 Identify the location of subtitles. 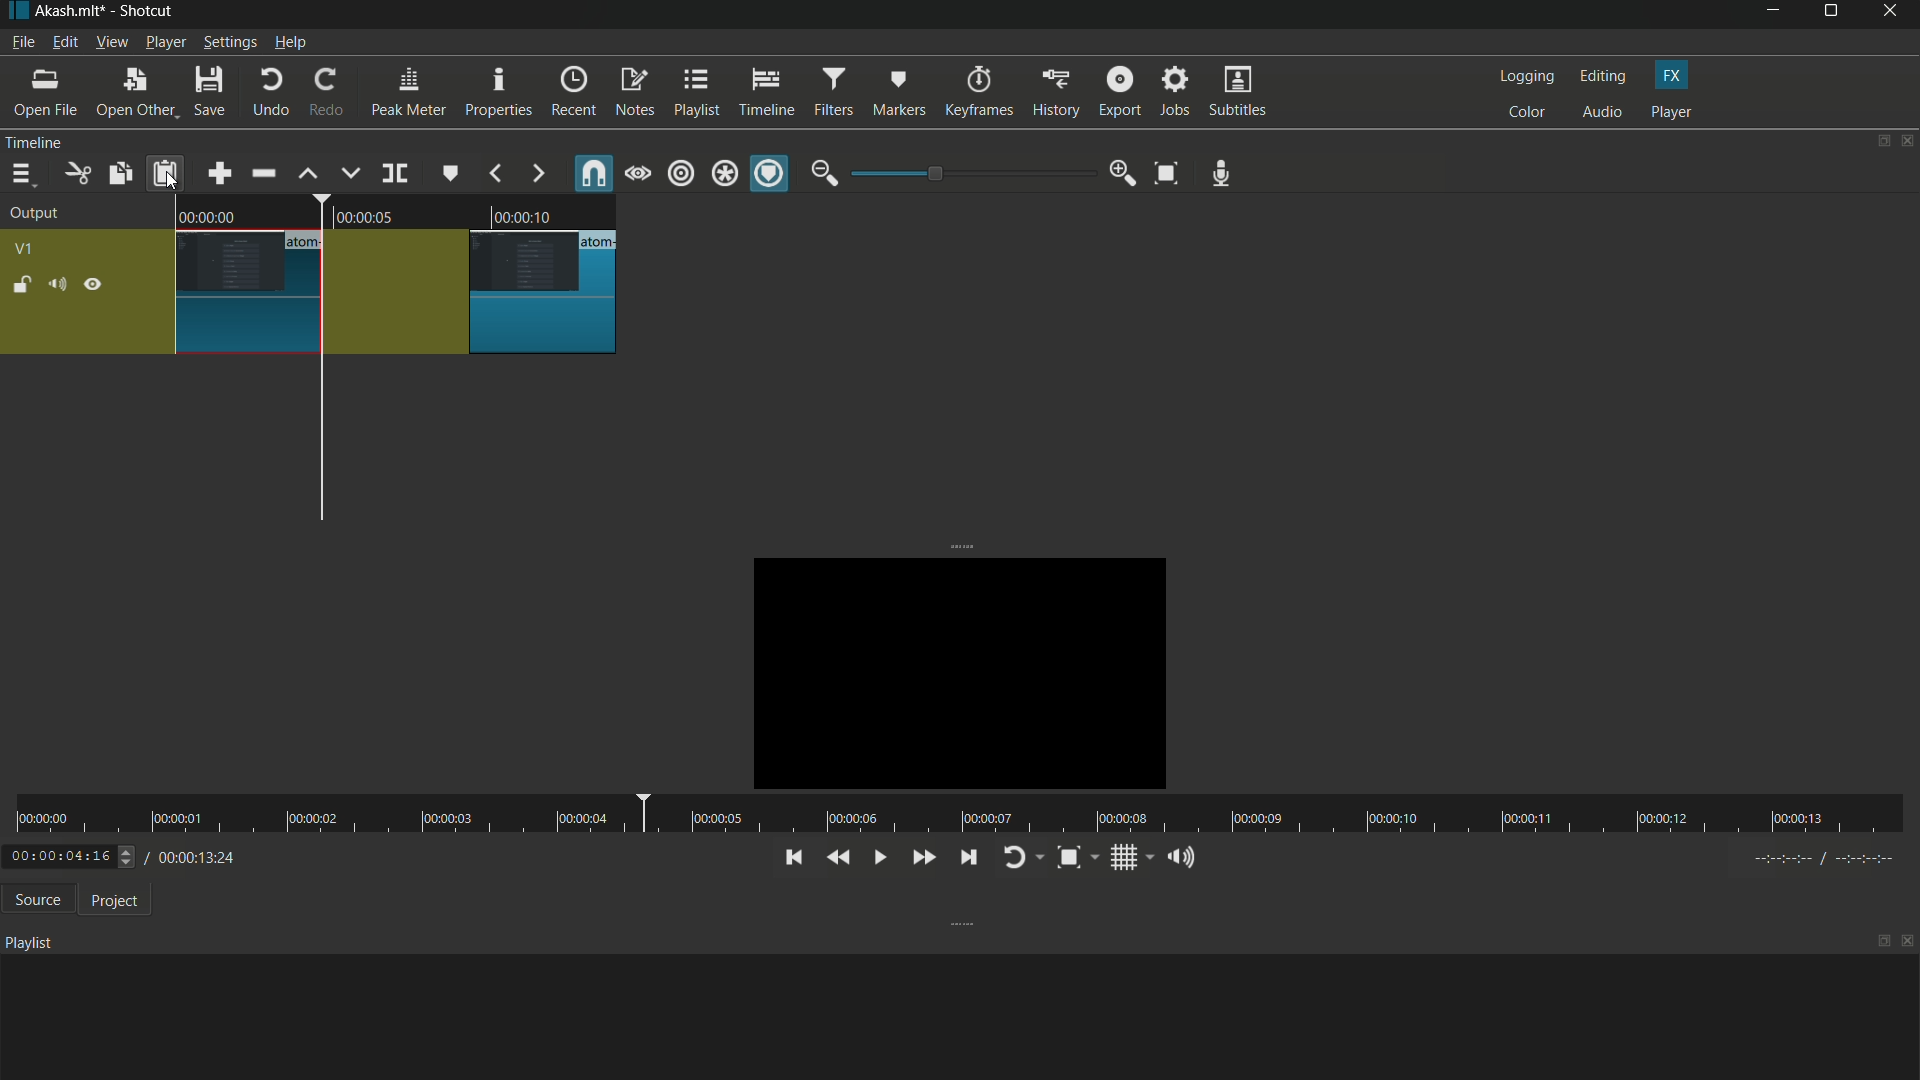
(1240, 91).